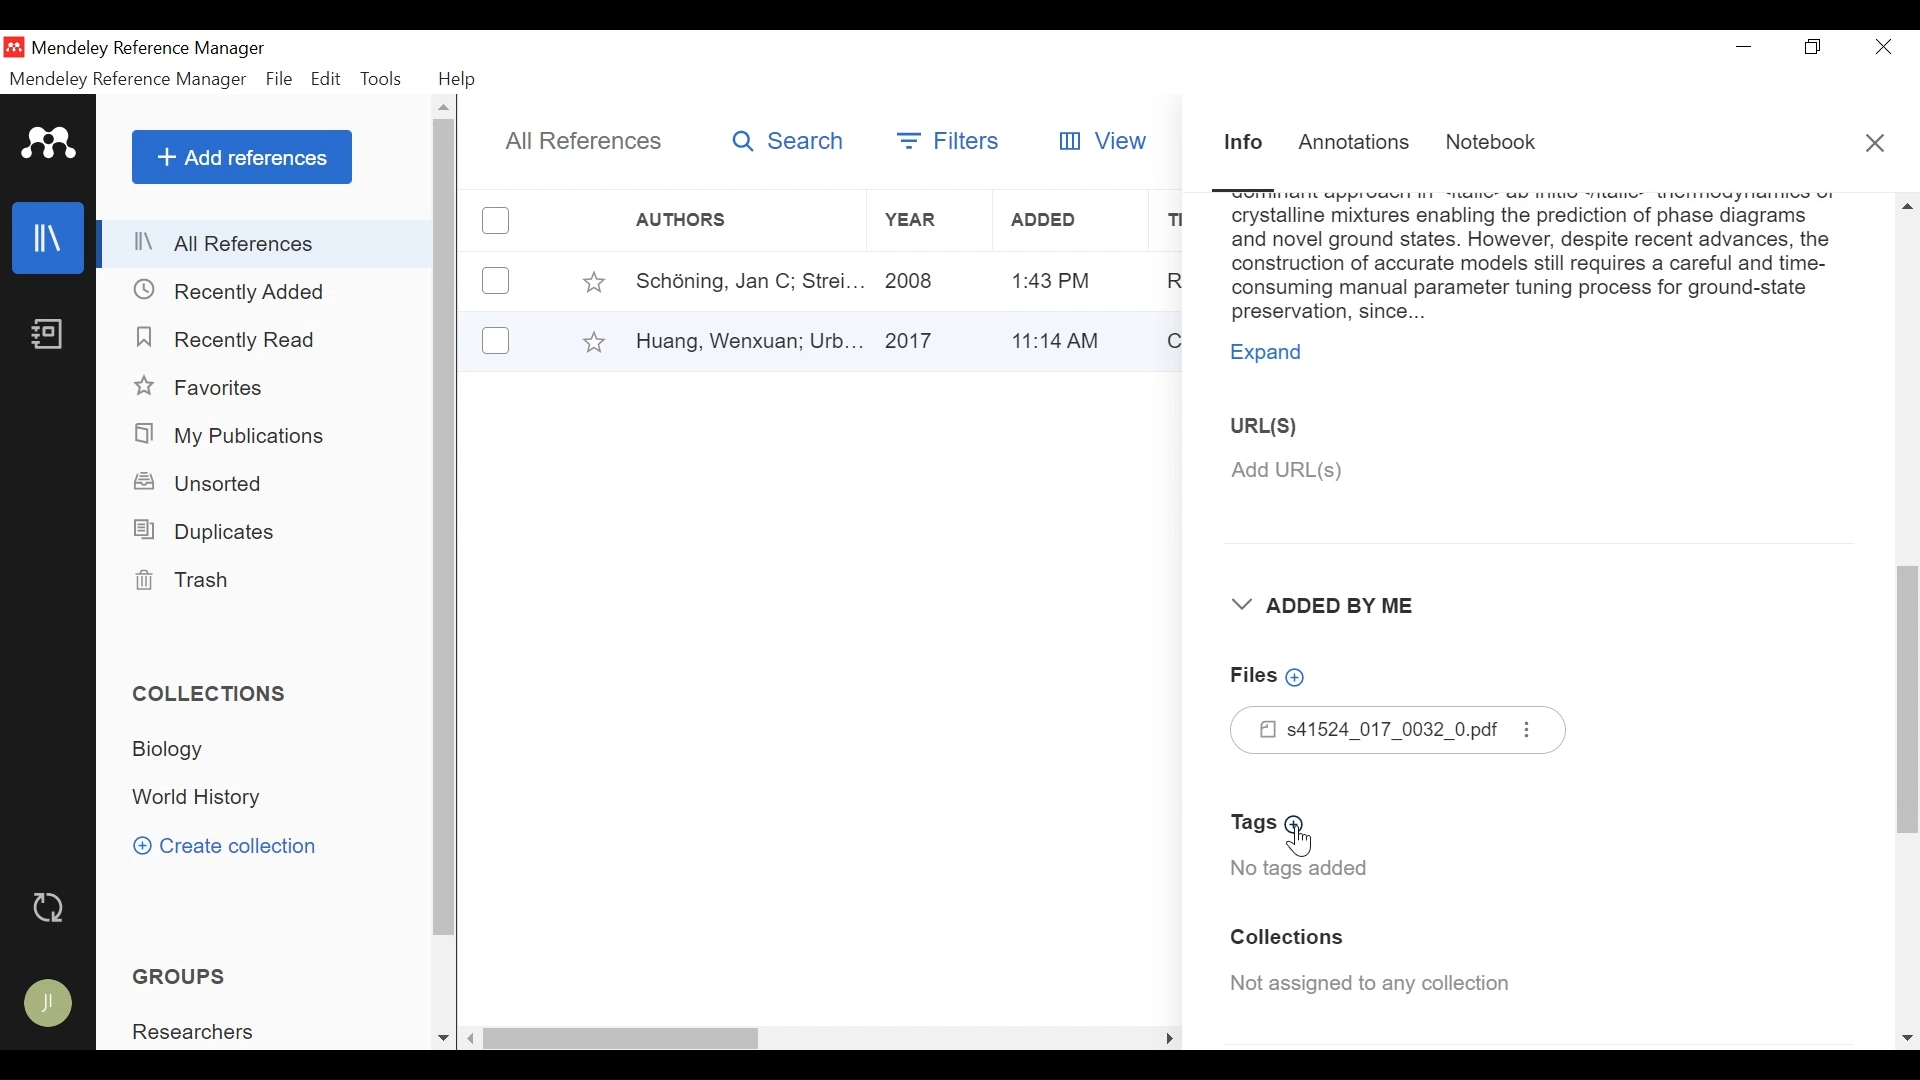  Describe the element at coordinates (1355, 145) in the screenshot. I see `Annotations` at that location.